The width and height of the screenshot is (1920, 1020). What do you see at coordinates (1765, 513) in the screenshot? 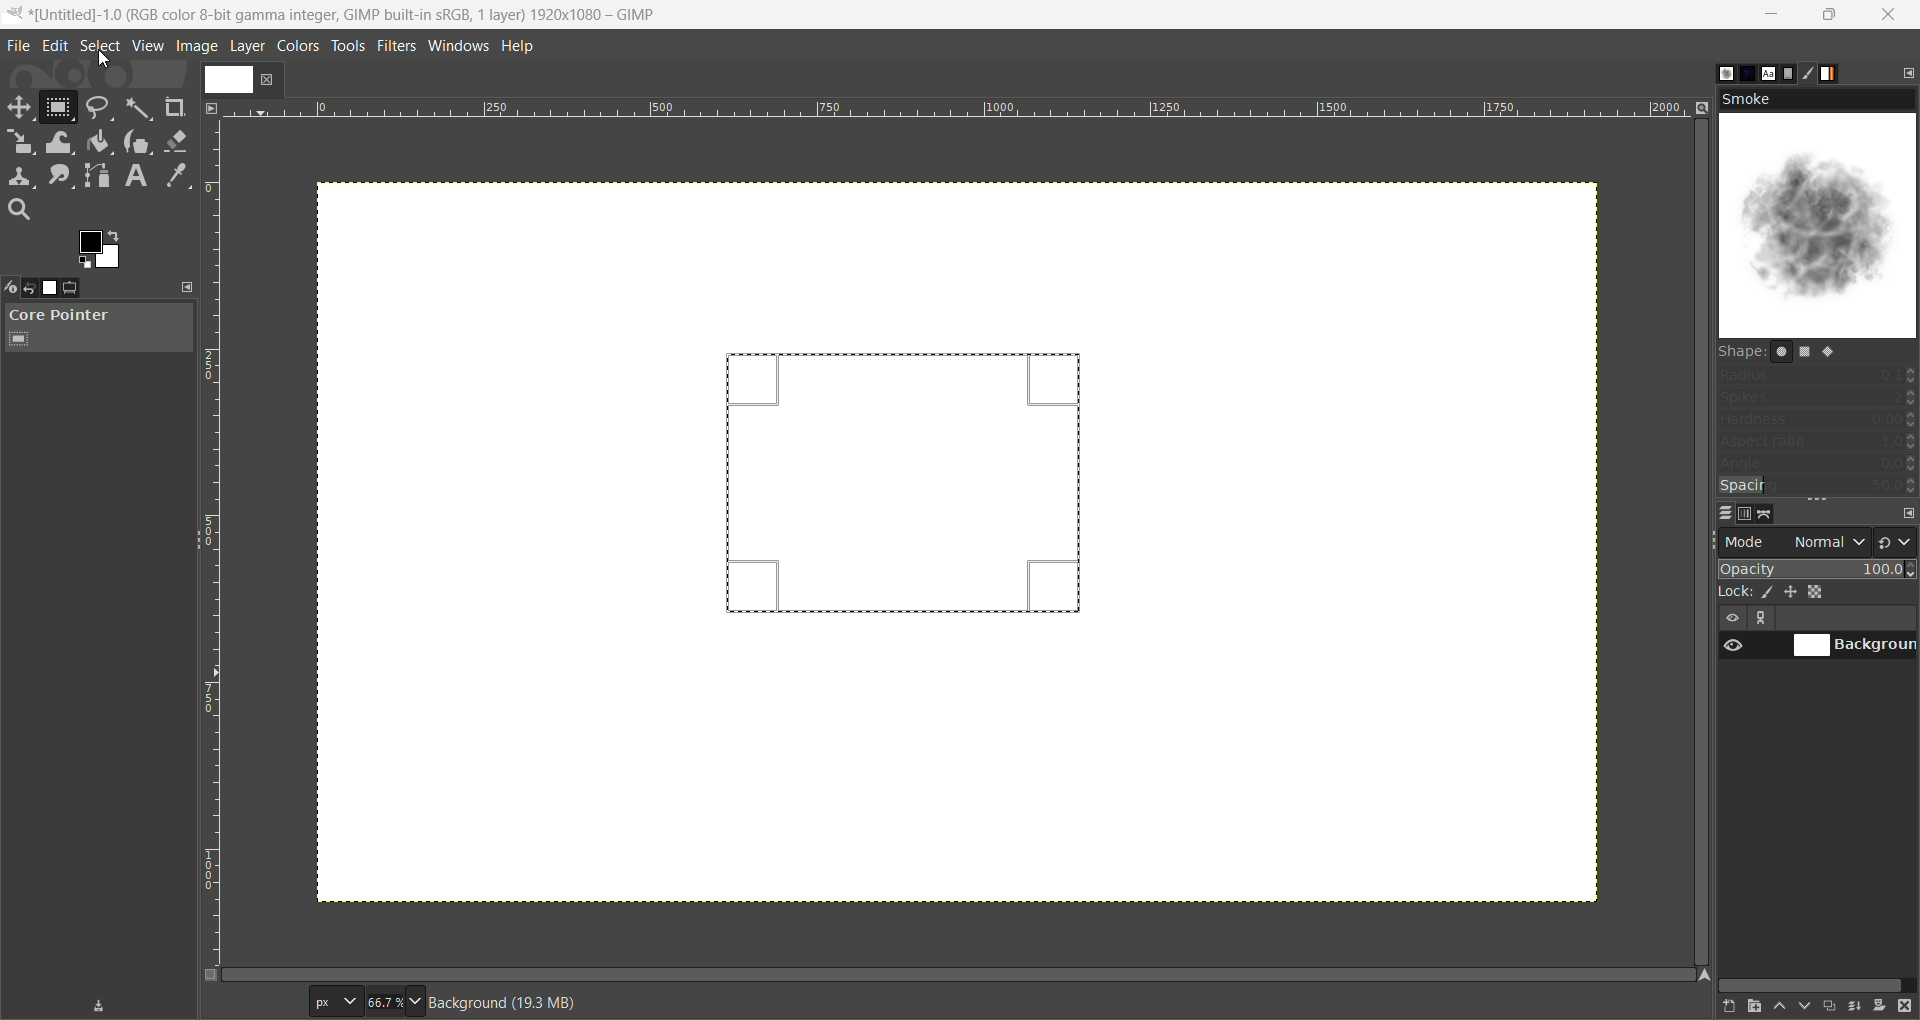
I see `path` at bounding box center [1765, 513].